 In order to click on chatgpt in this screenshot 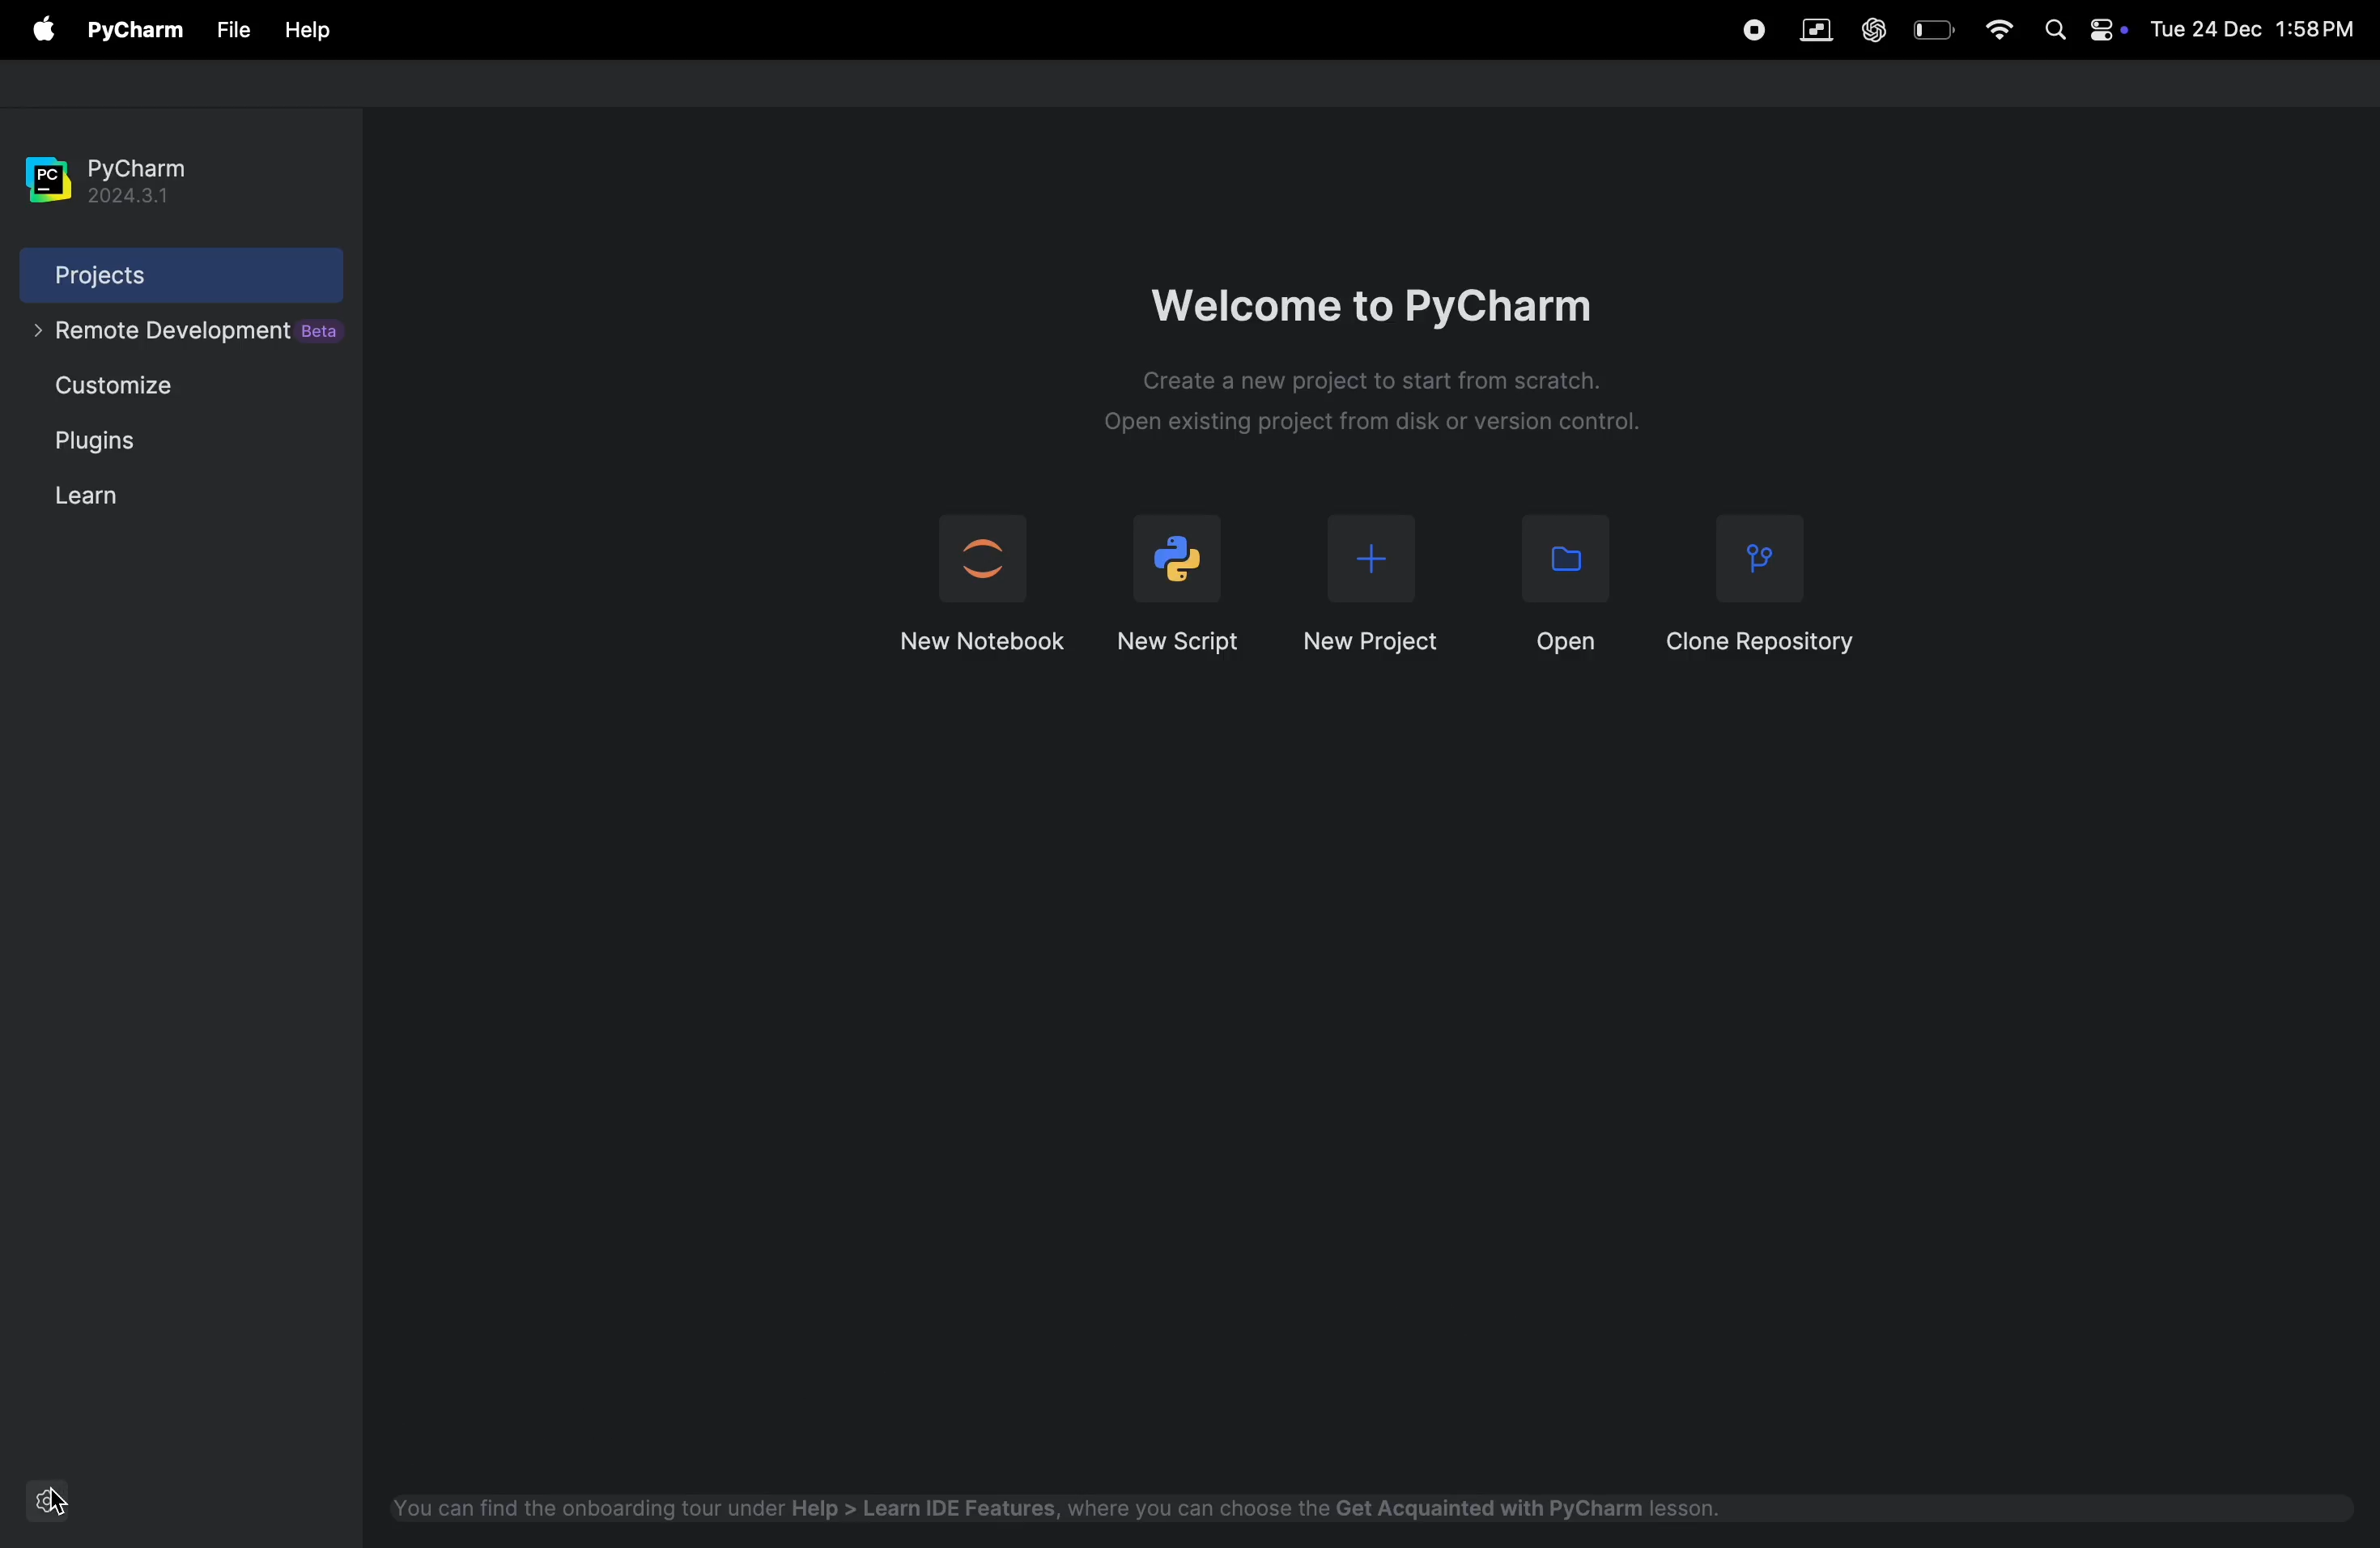, I will do `click(1875, 25)`.